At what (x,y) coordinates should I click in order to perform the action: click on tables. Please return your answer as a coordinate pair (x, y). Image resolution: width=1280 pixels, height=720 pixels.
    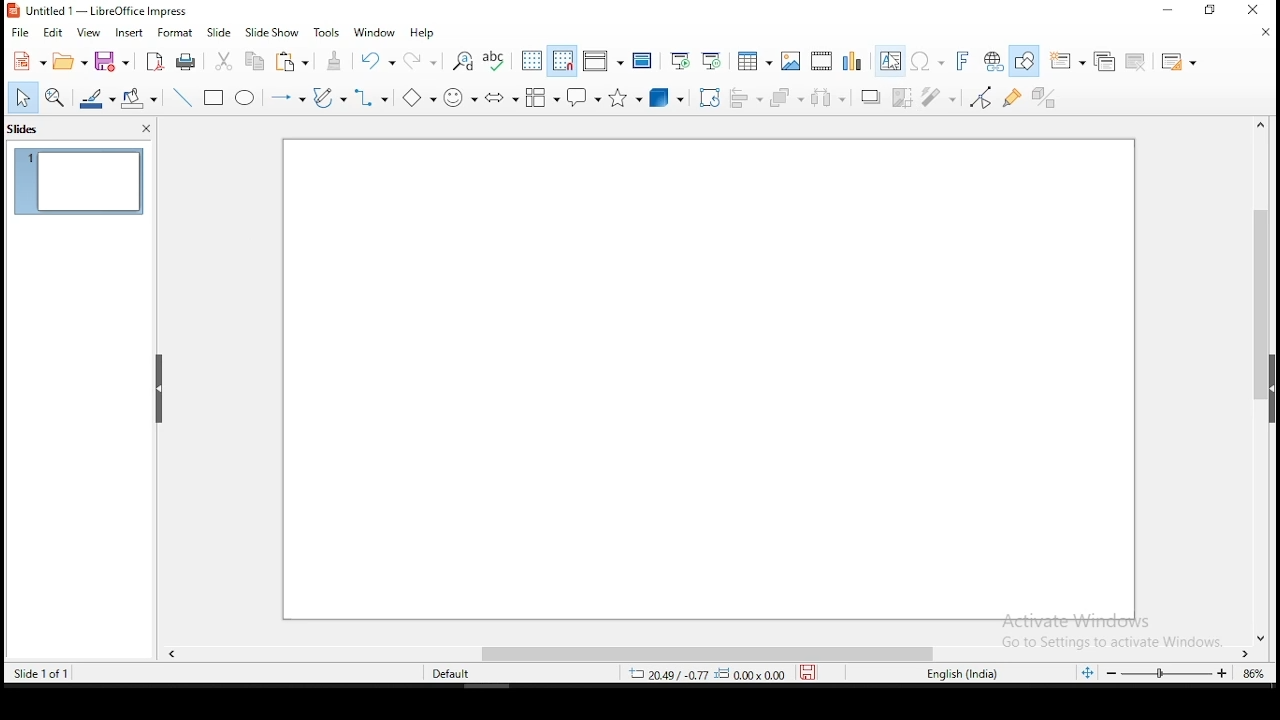
    Looking at the image, I should click on (756, 61).